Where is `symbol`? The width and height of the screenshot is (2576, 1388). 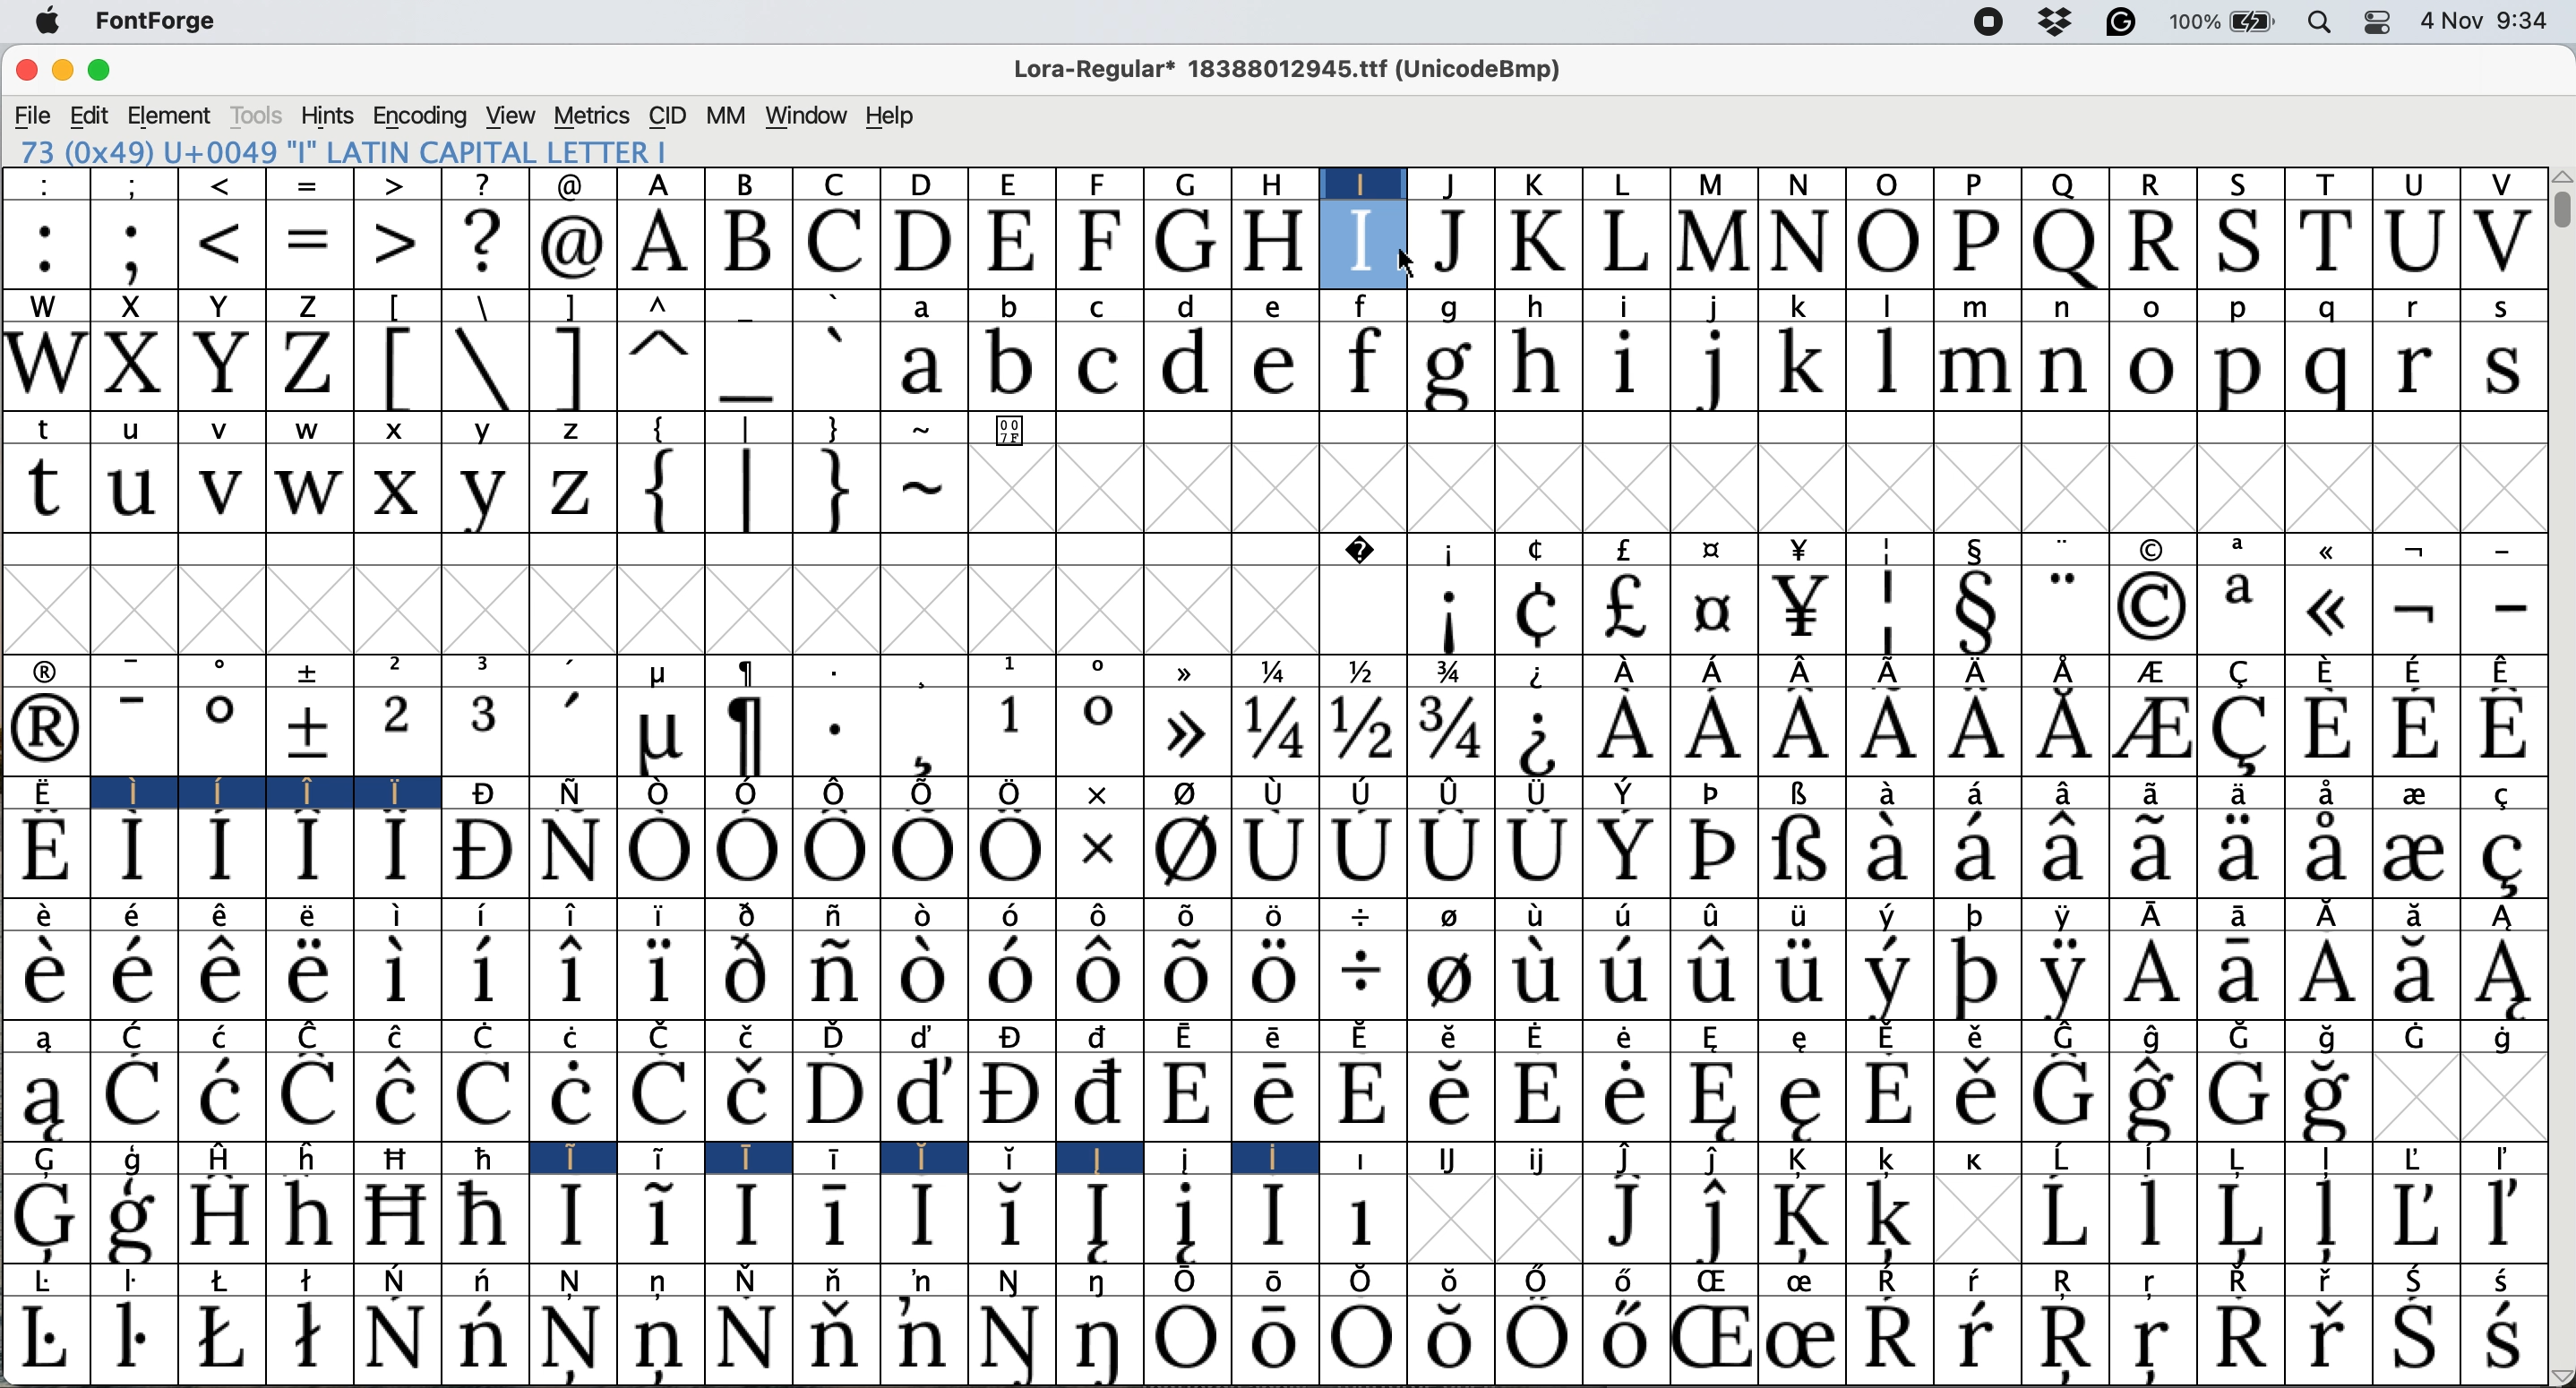
symbol is located at coordinates (835, 793).